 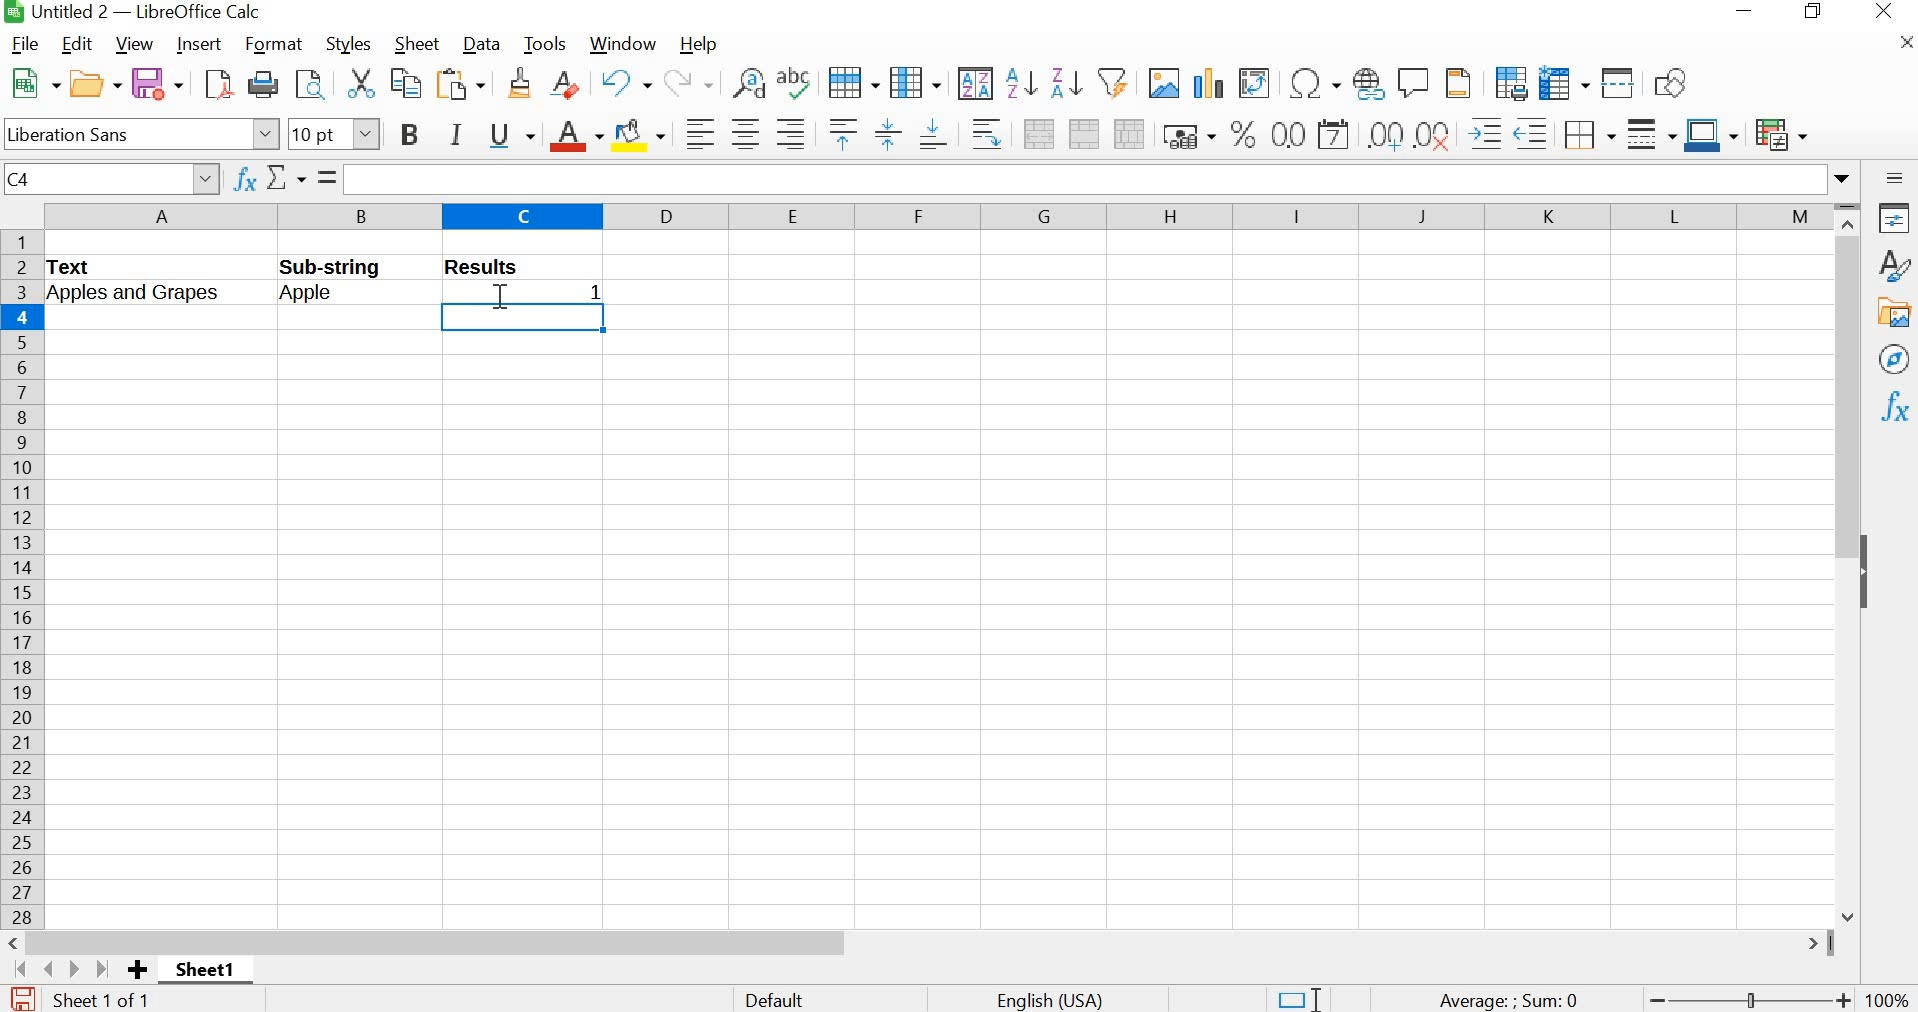 What do you see at coordinates (519, 85) in the screenshot?
I see `clone formatting` at bounding box center [519, 85].